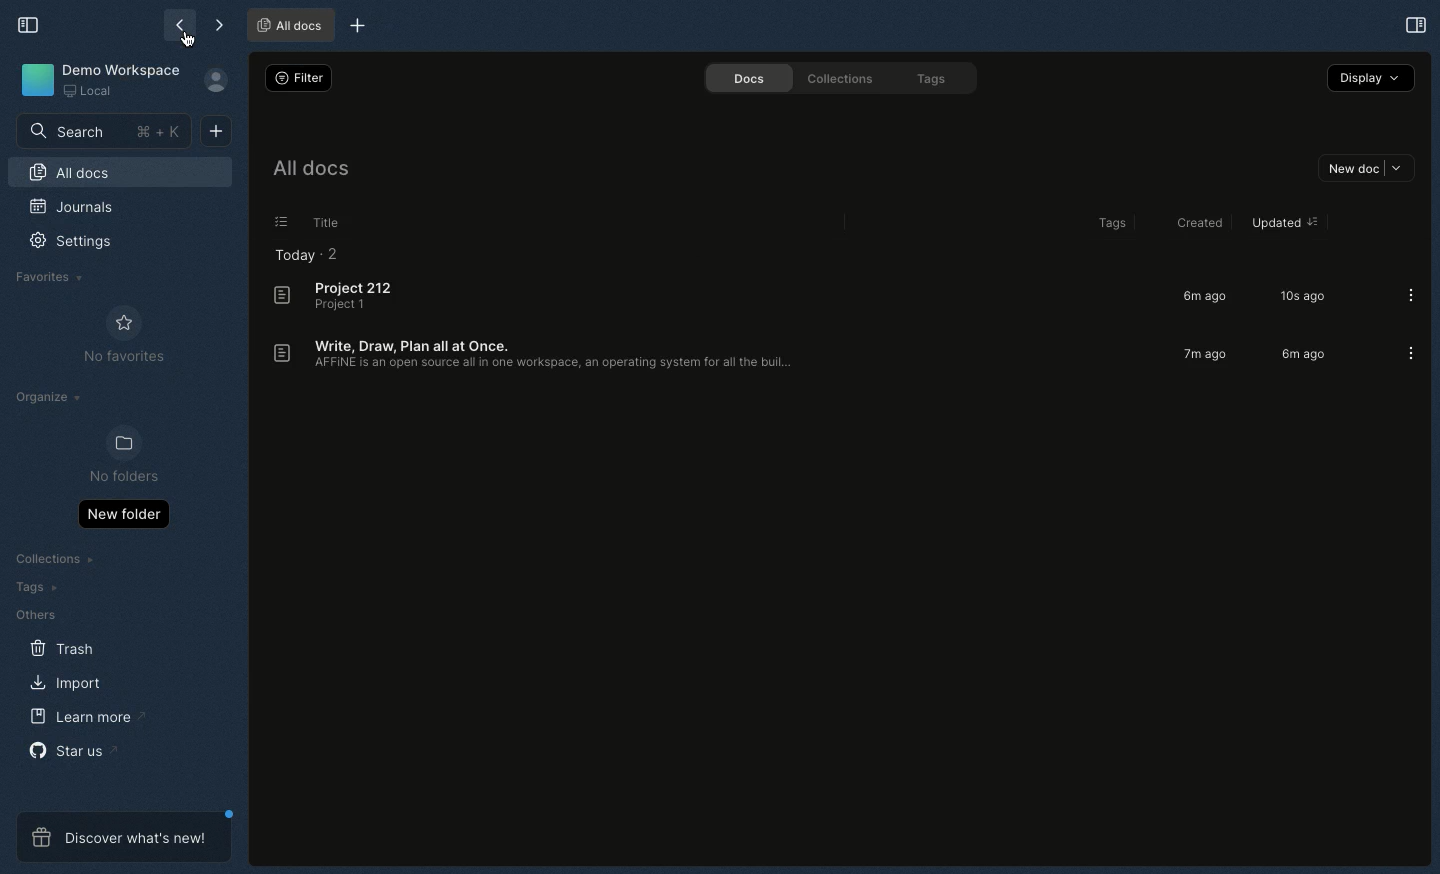  I want to click on 10s ago., so click(1299, 296).